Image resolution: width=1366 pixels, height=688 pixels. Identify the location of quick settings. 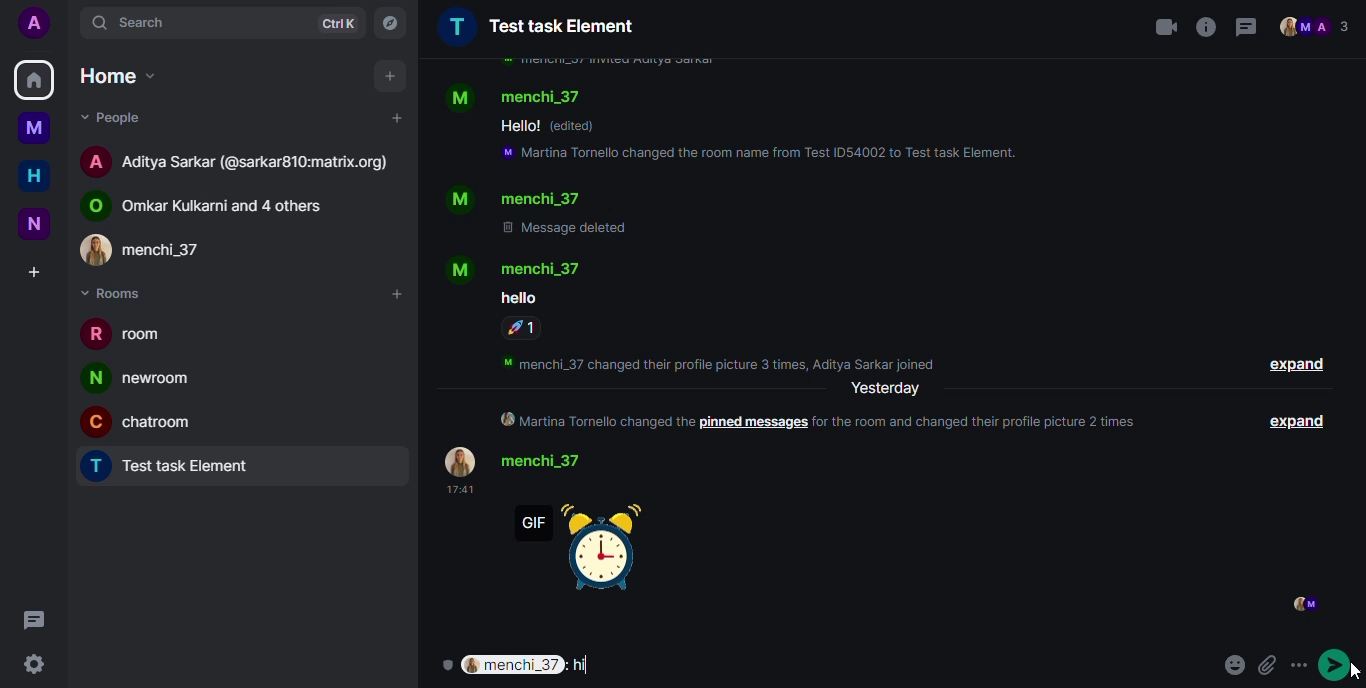
(32, 666).